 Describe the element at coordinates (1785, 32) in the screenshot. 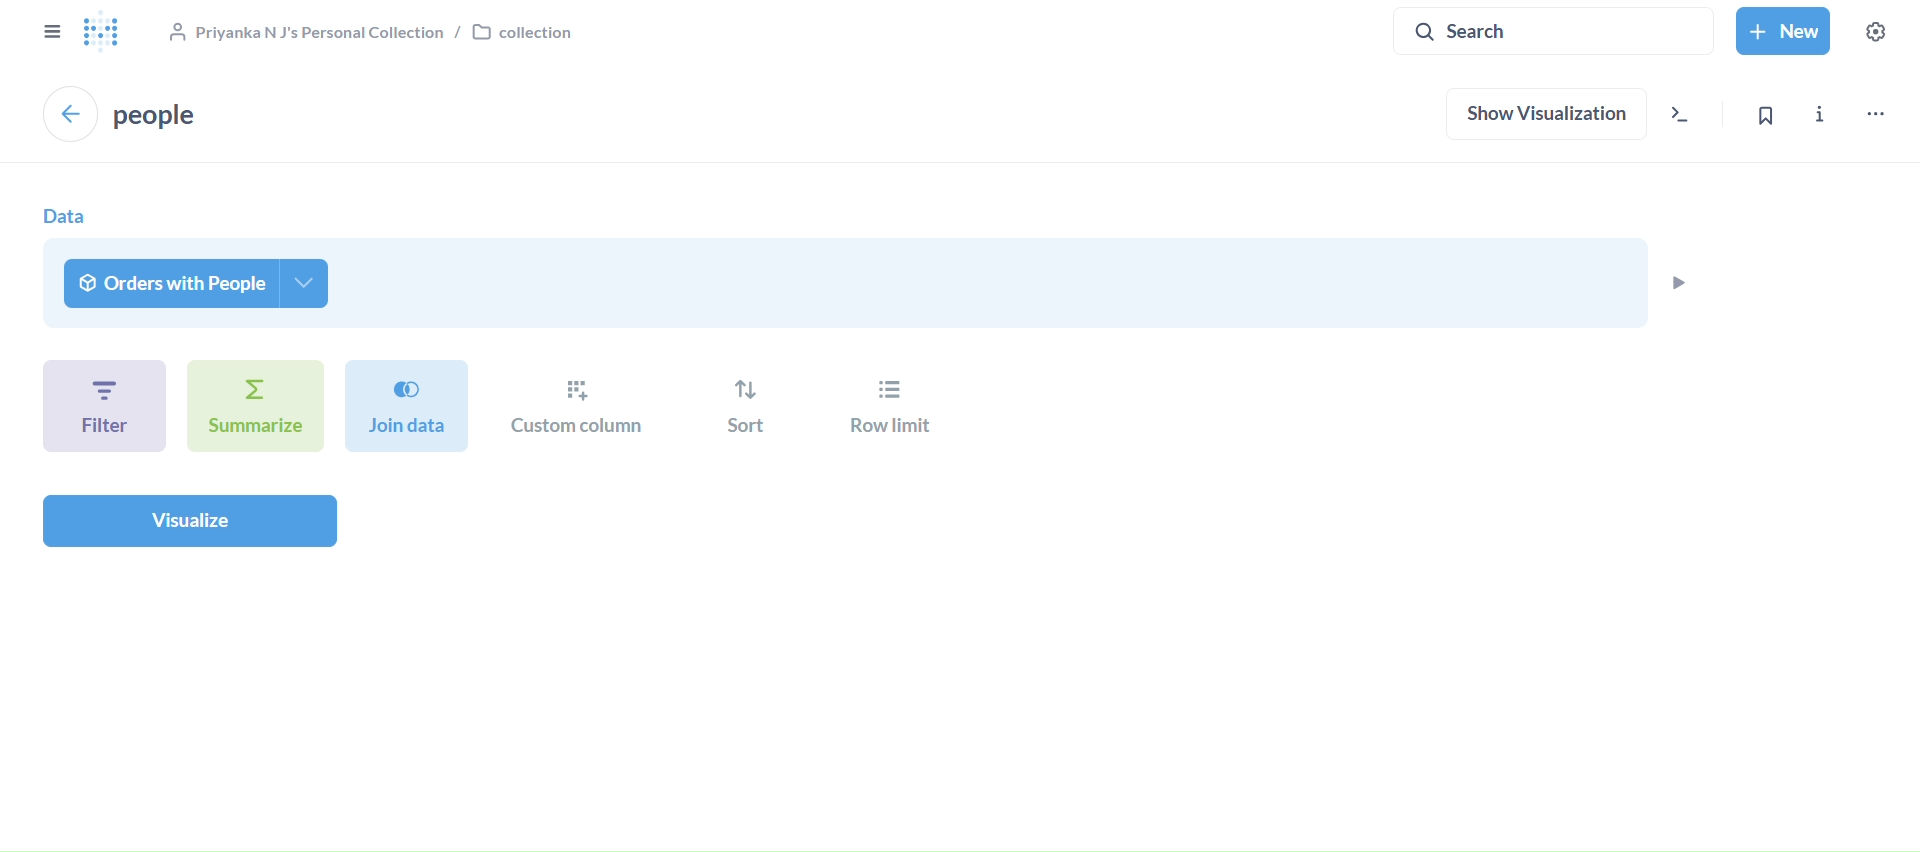

I see `new` at that location.